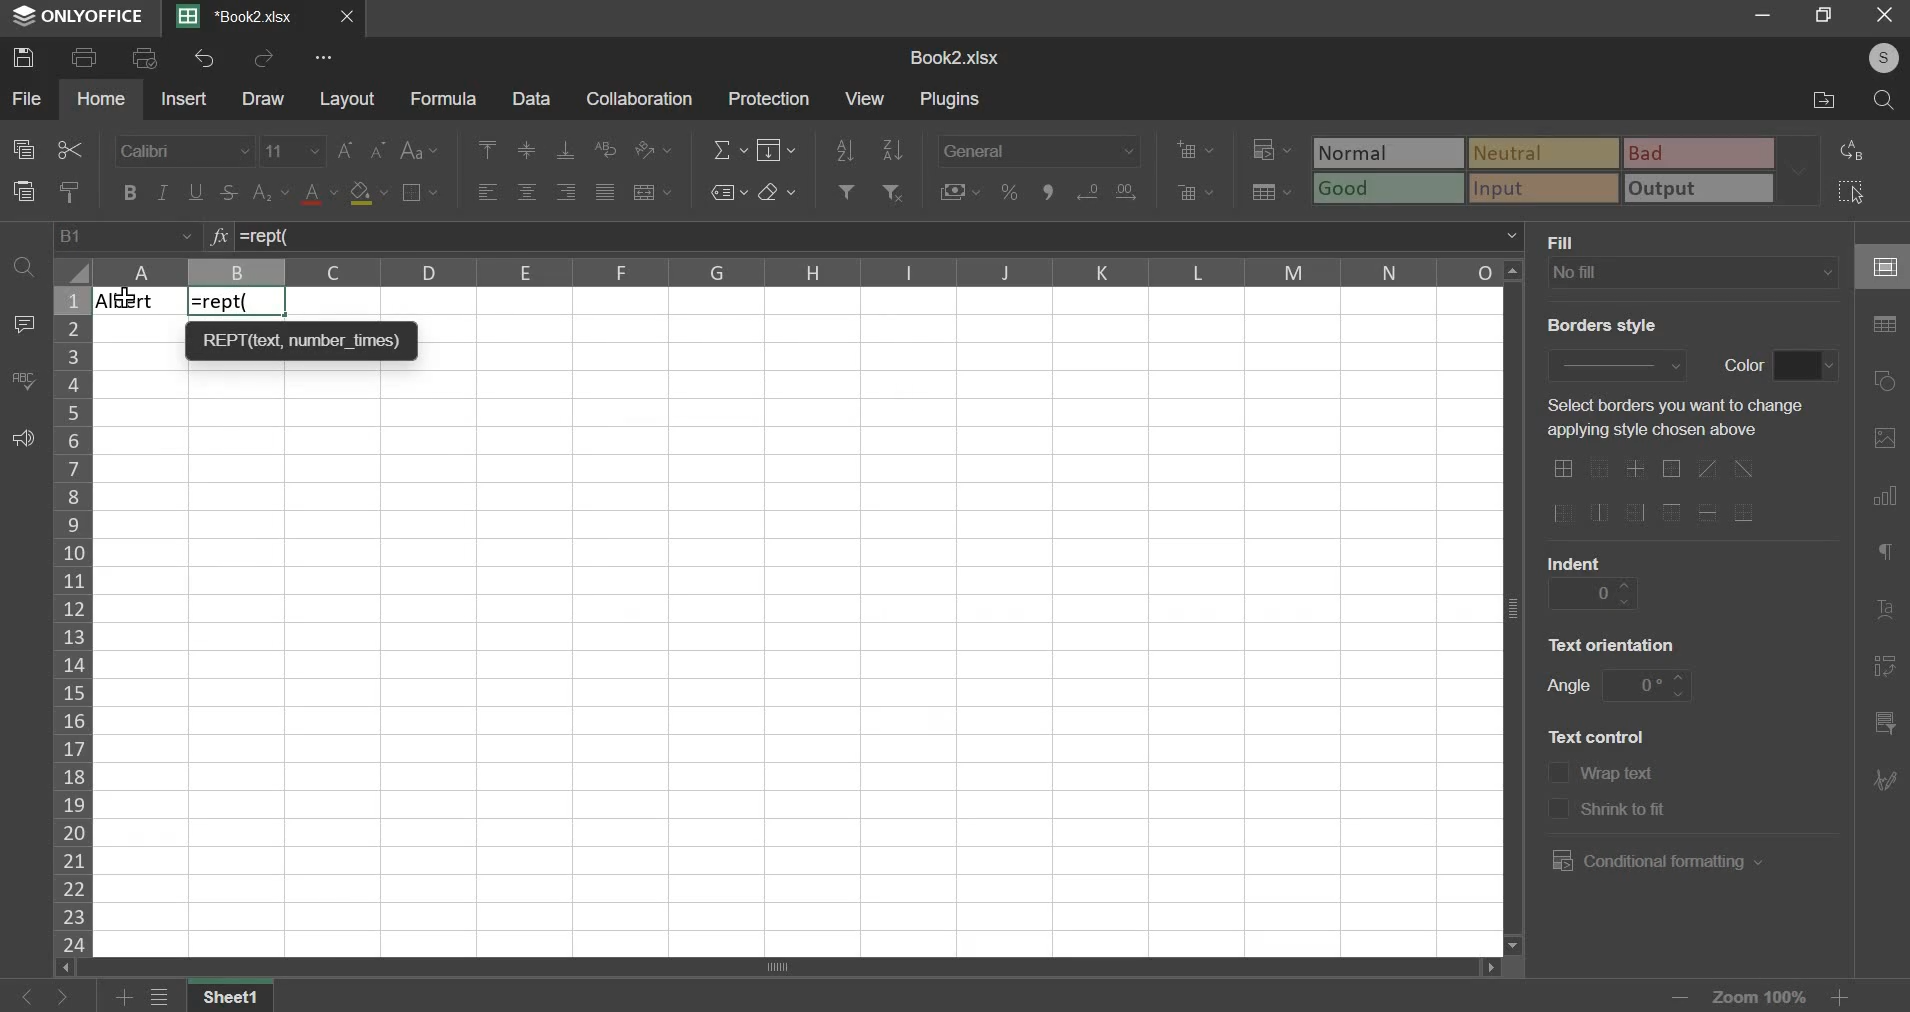  What do you see at coordinates (1885, 495) in the screenshot?
I see `chart settings` at bounding box center [1885, 495].